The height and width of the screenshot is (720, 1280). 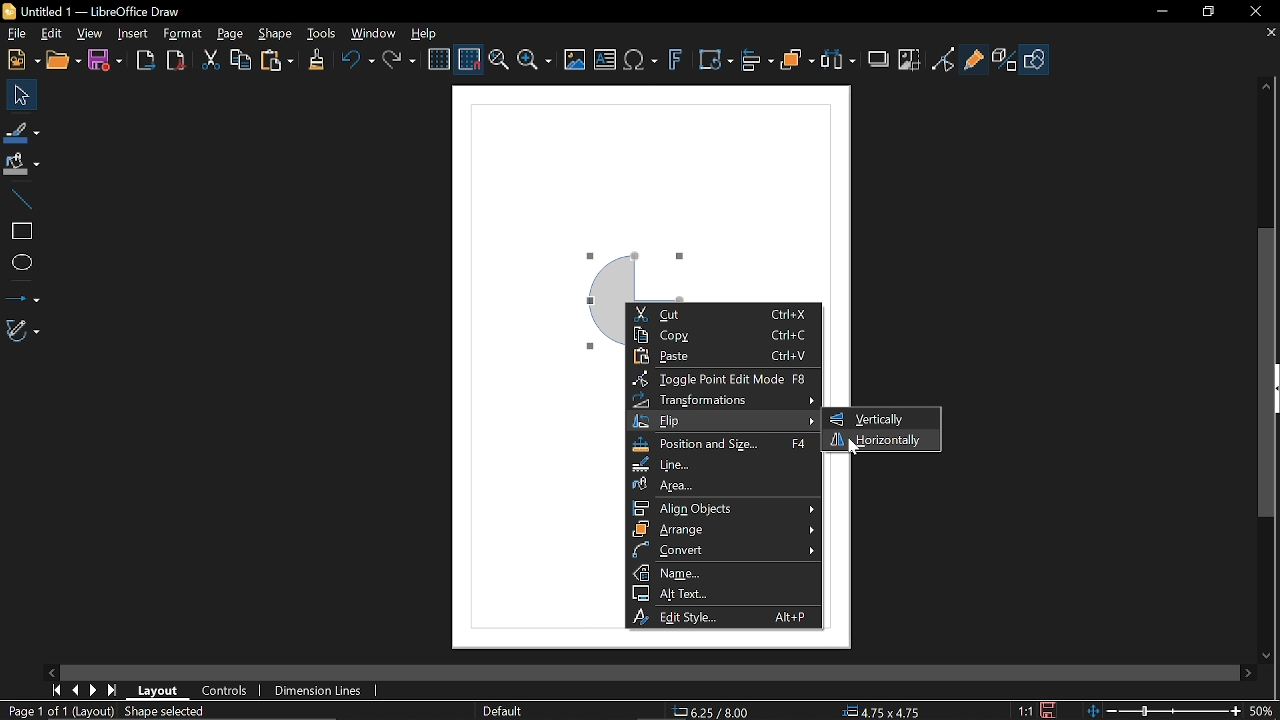 I want to click on Select, so click(x=22, y=96).